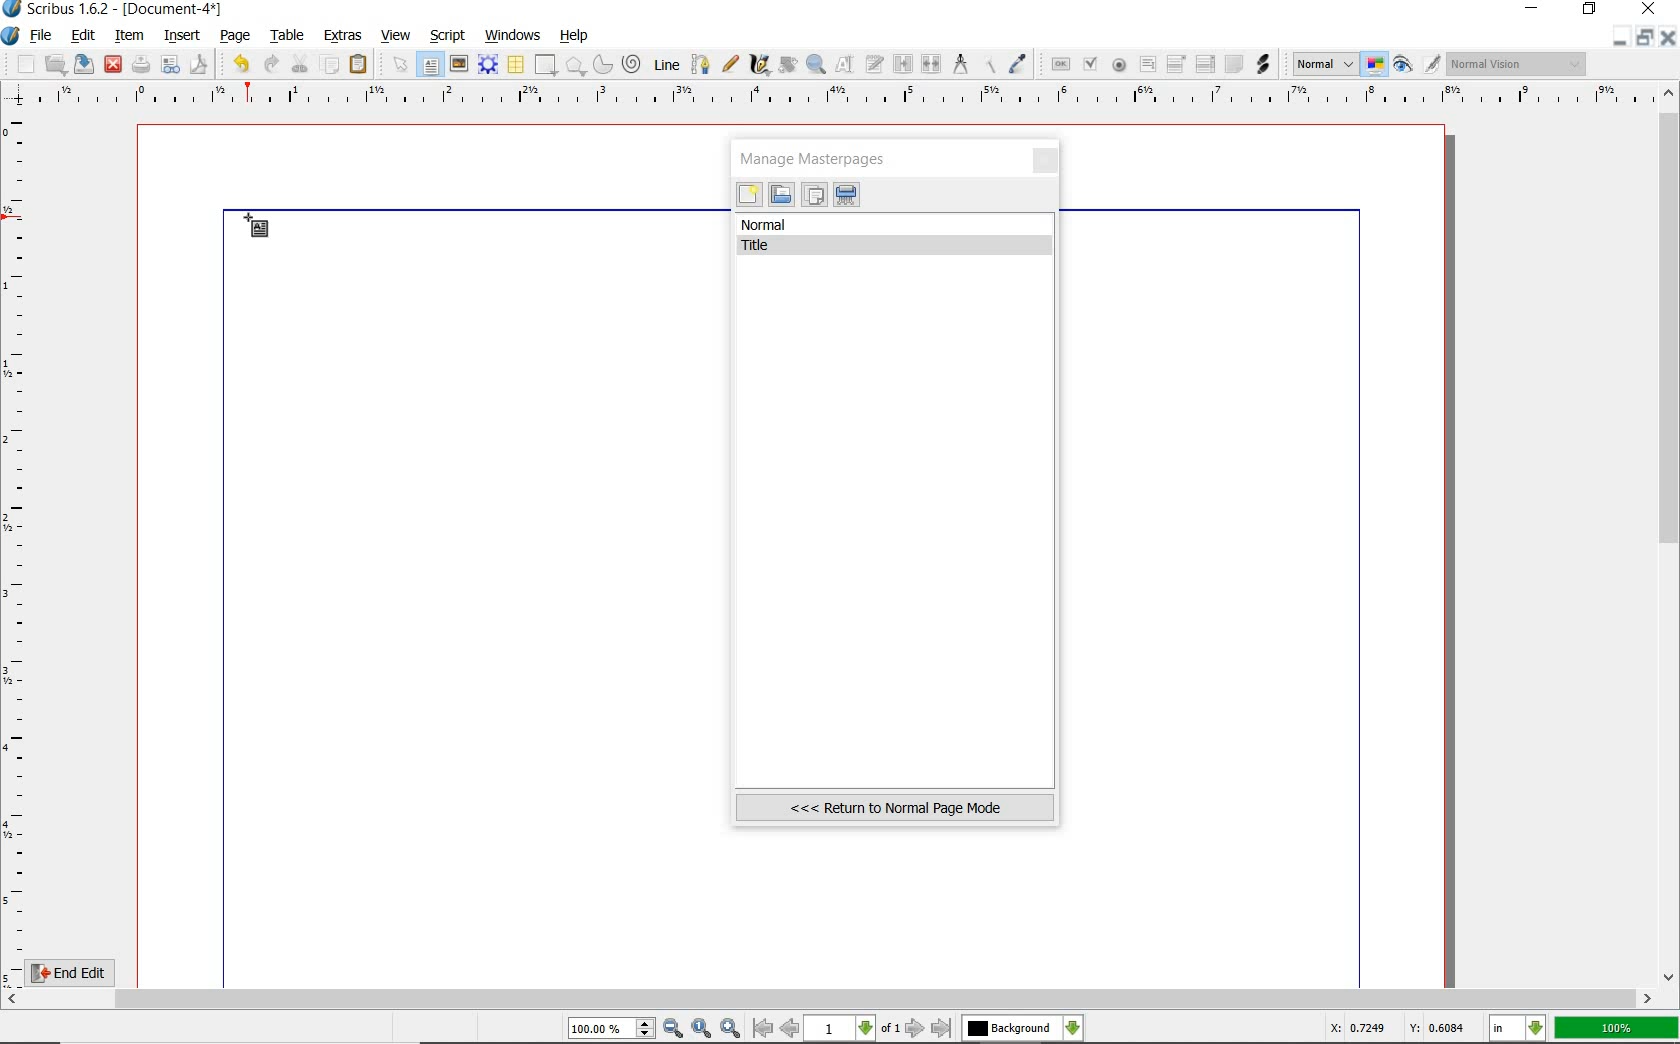 The height and width of the screenshot is (1044, 1680). I want to click on view, so click(399, 36).